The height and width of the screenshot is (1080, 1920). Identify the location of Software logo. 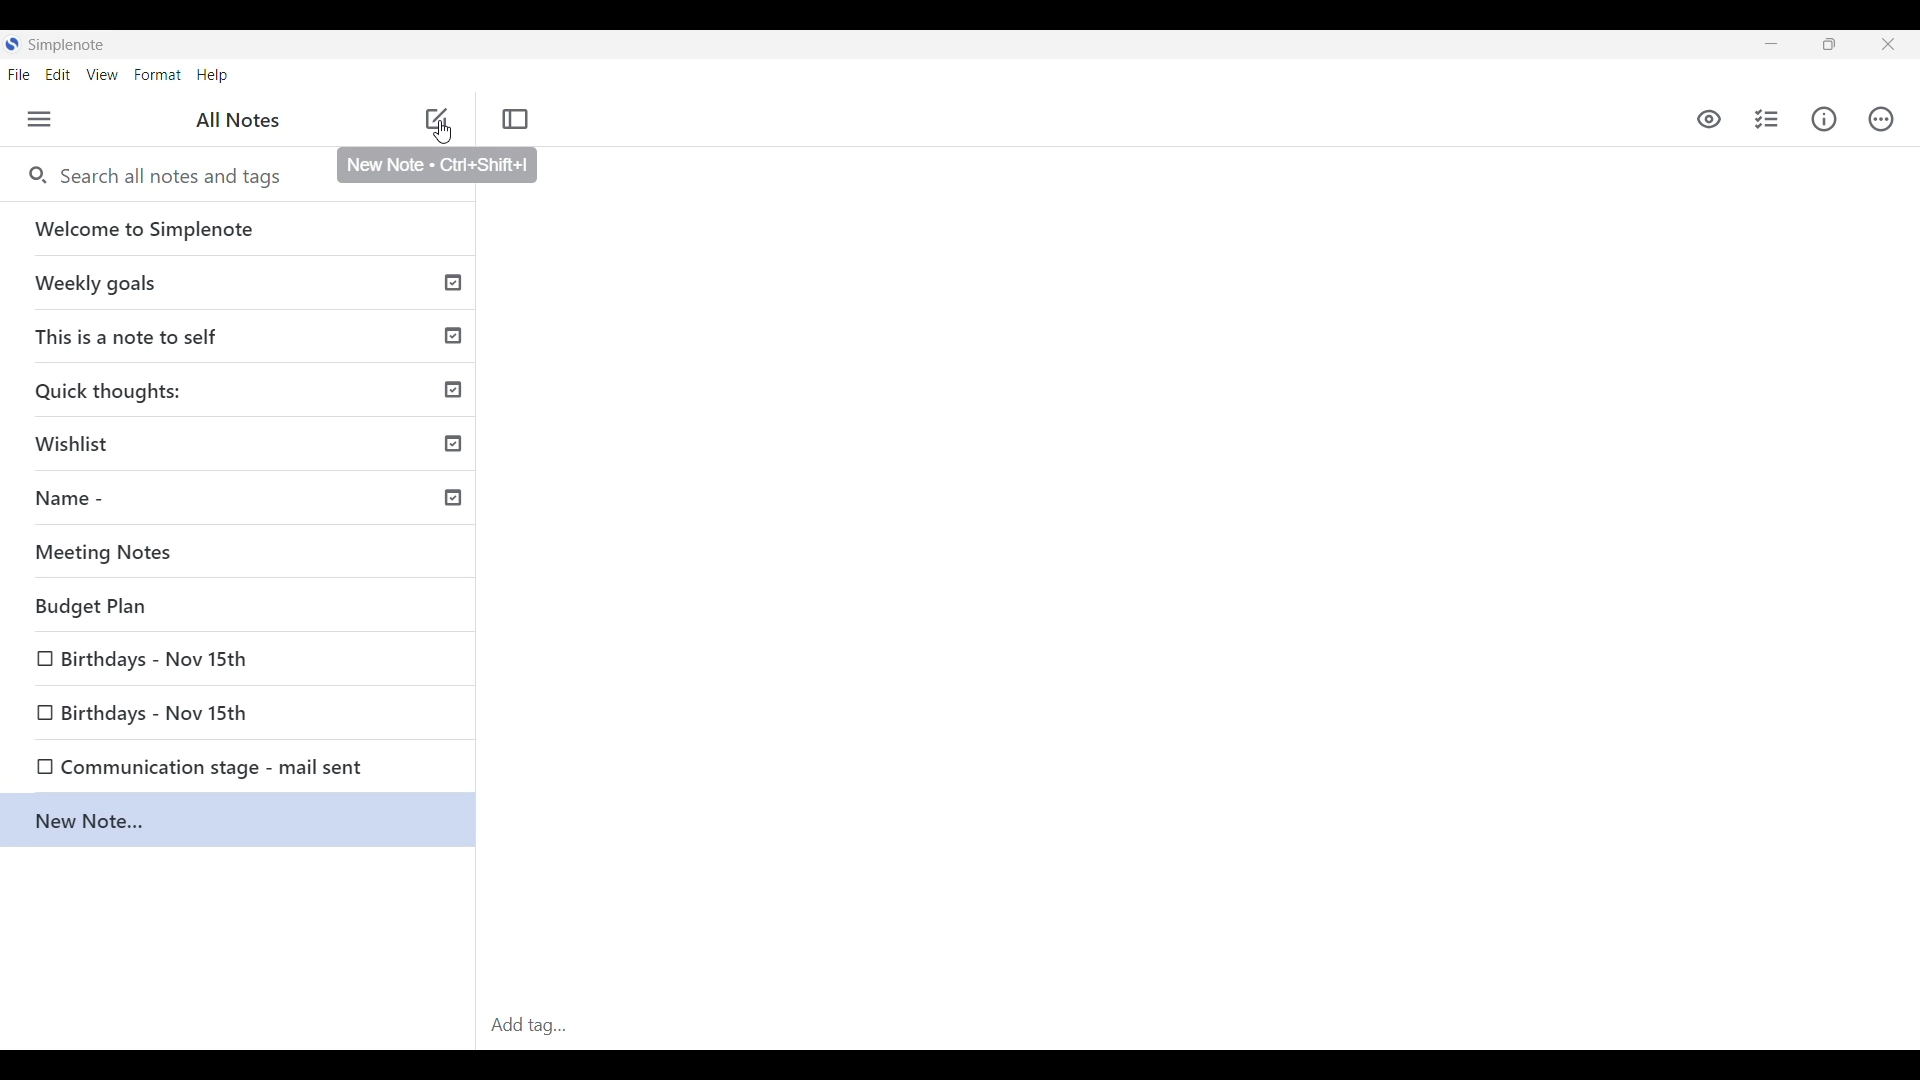
(11, 44).